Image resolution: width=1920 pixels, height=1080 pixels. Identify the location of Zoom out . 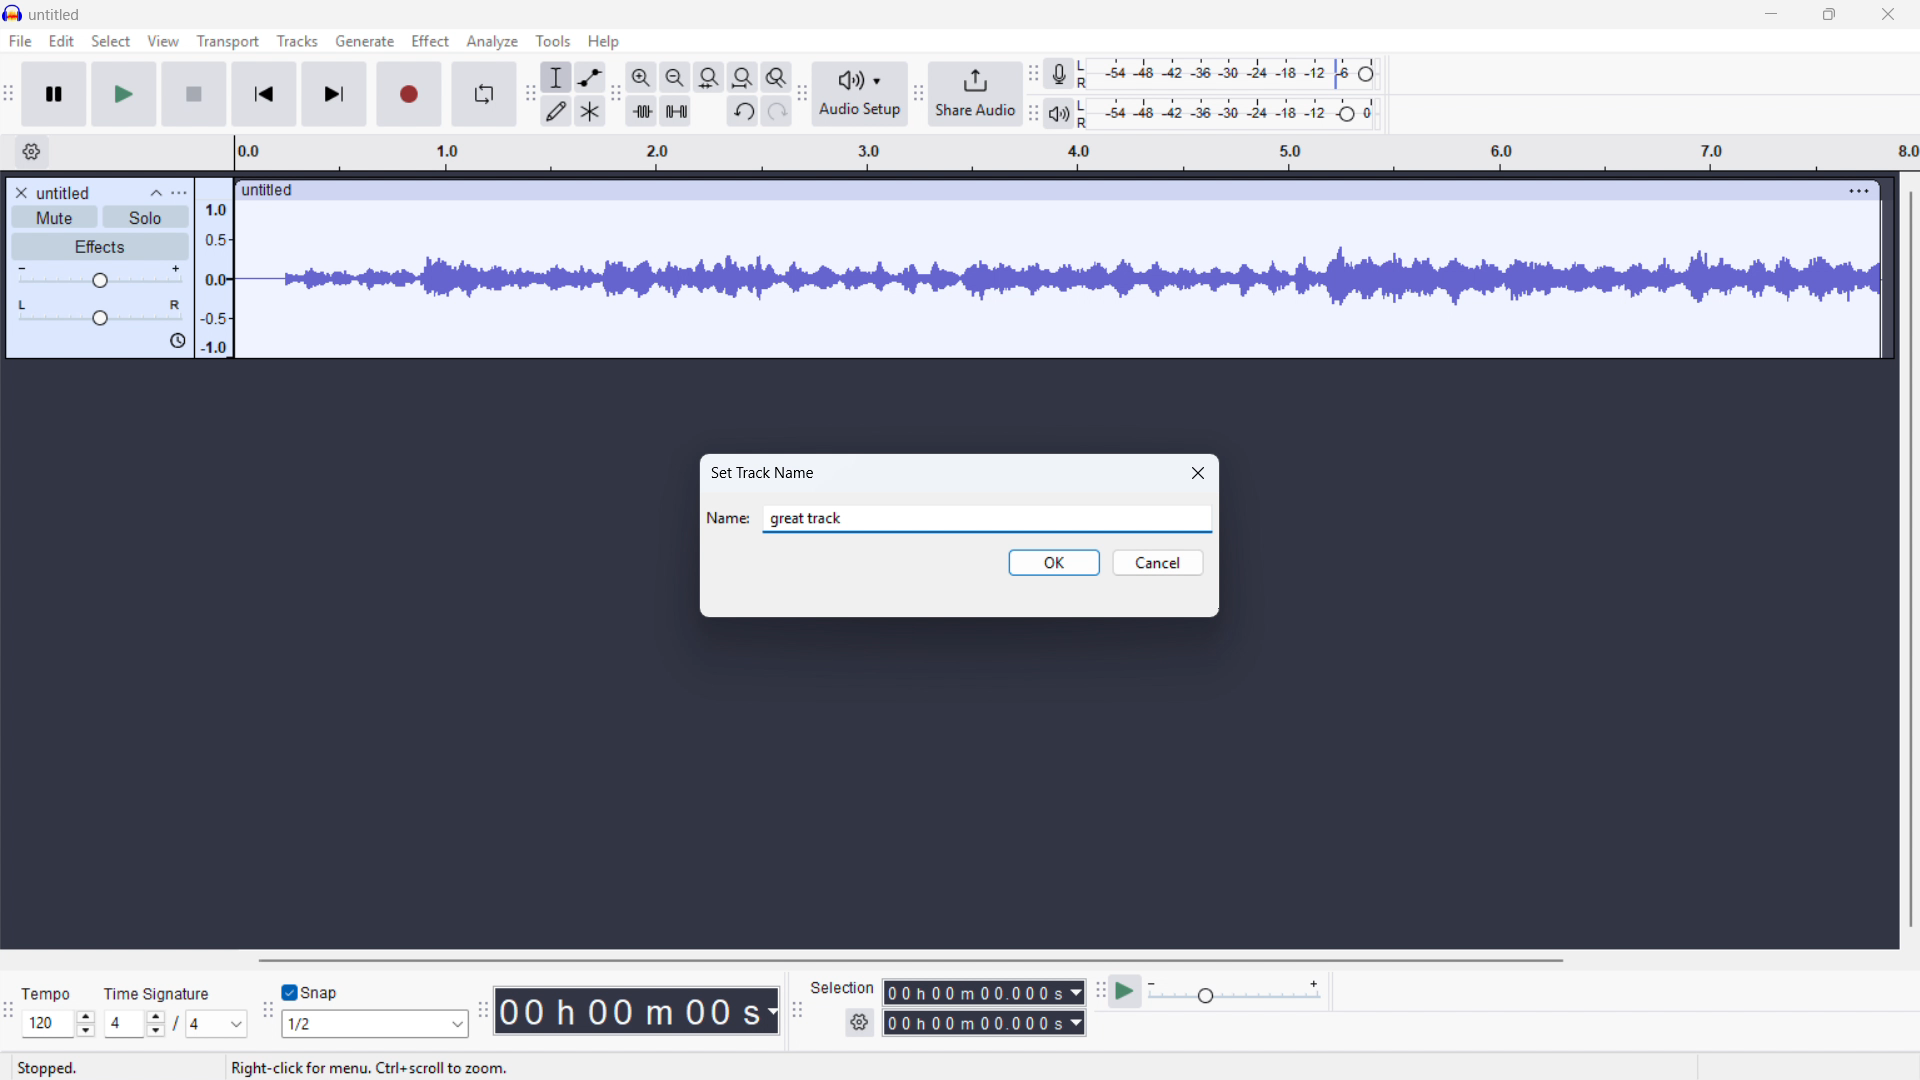
(675, 77).